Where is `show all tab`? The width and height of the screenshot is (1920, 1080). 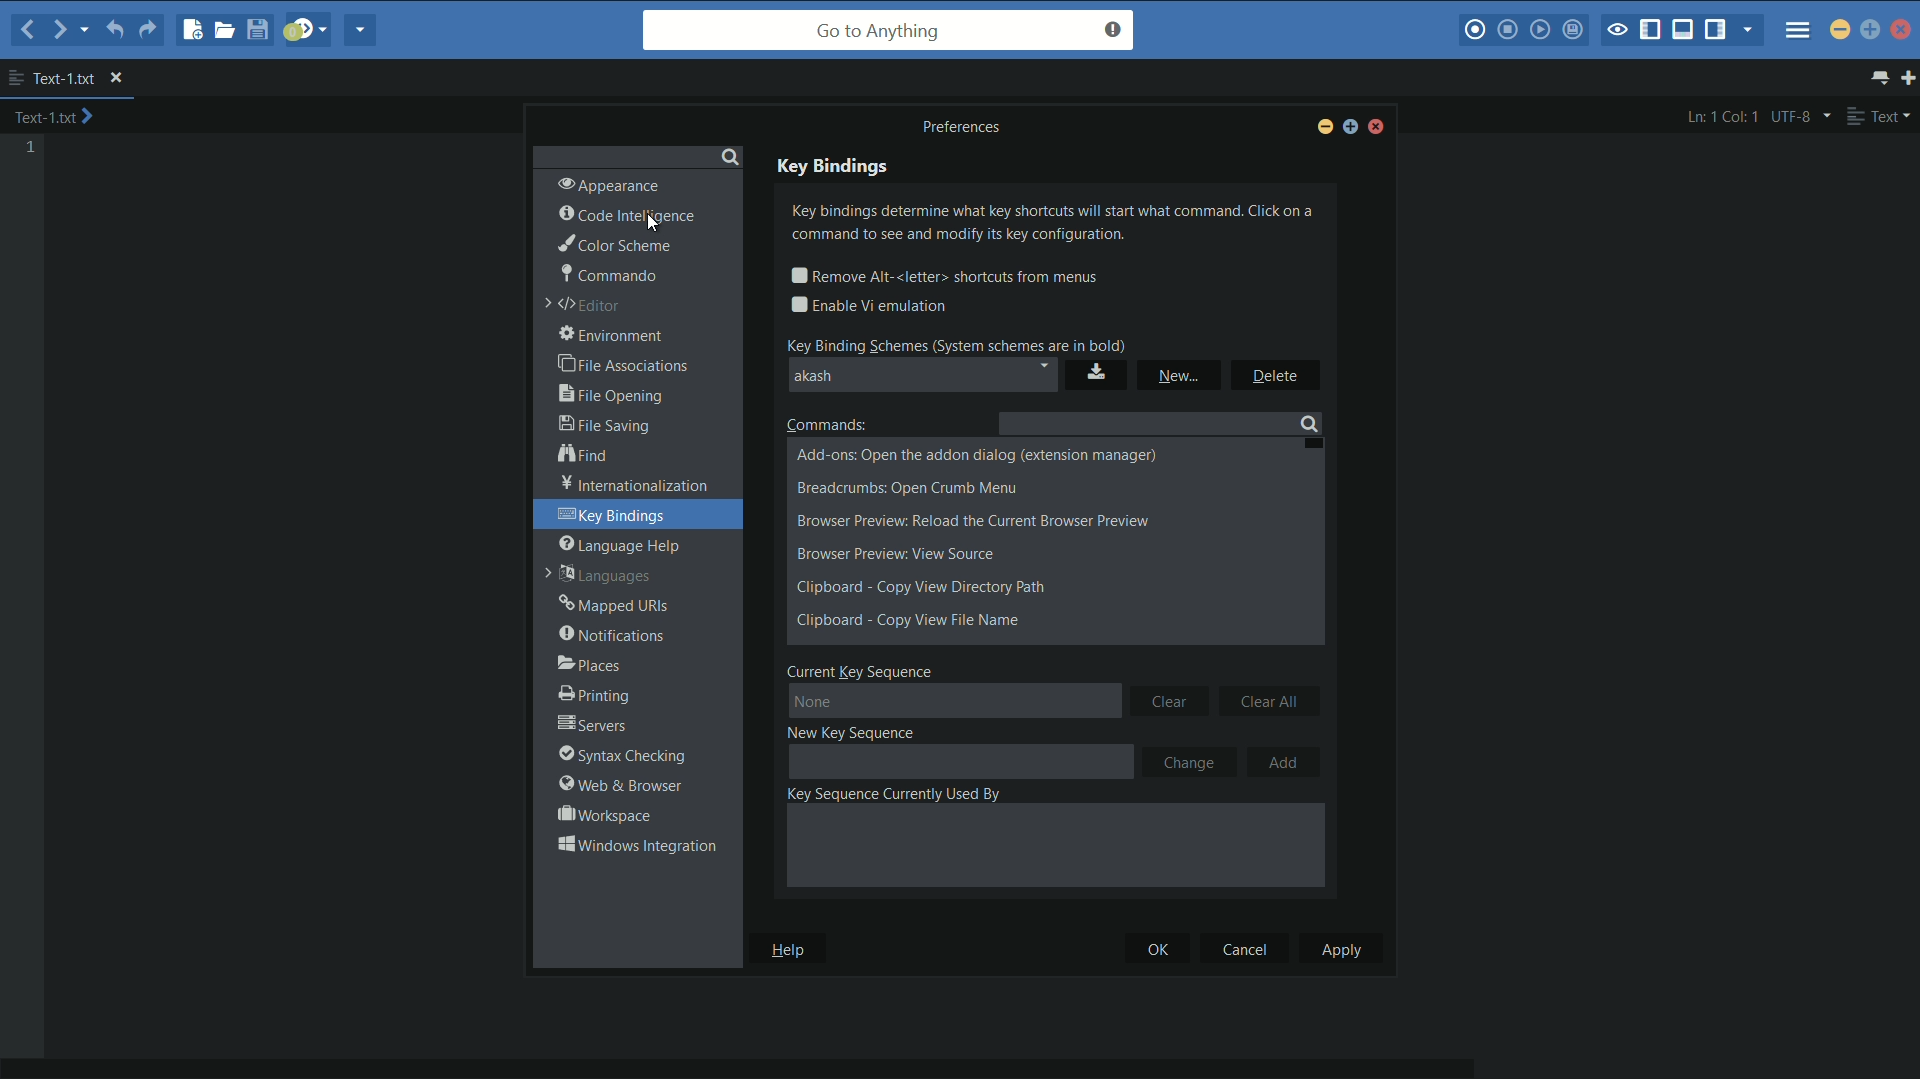 show all tab is located at coordinates (1882, 78).